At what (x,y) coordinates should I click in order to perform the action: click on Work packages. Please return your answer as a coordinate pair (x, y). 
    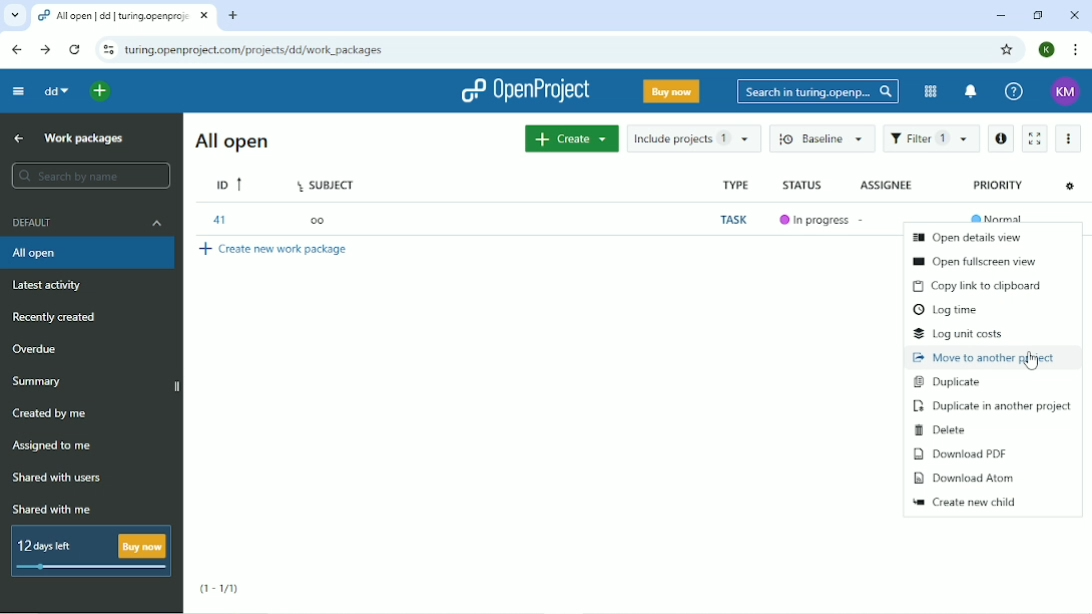
    Looking at the image, I should click on (87, 139).